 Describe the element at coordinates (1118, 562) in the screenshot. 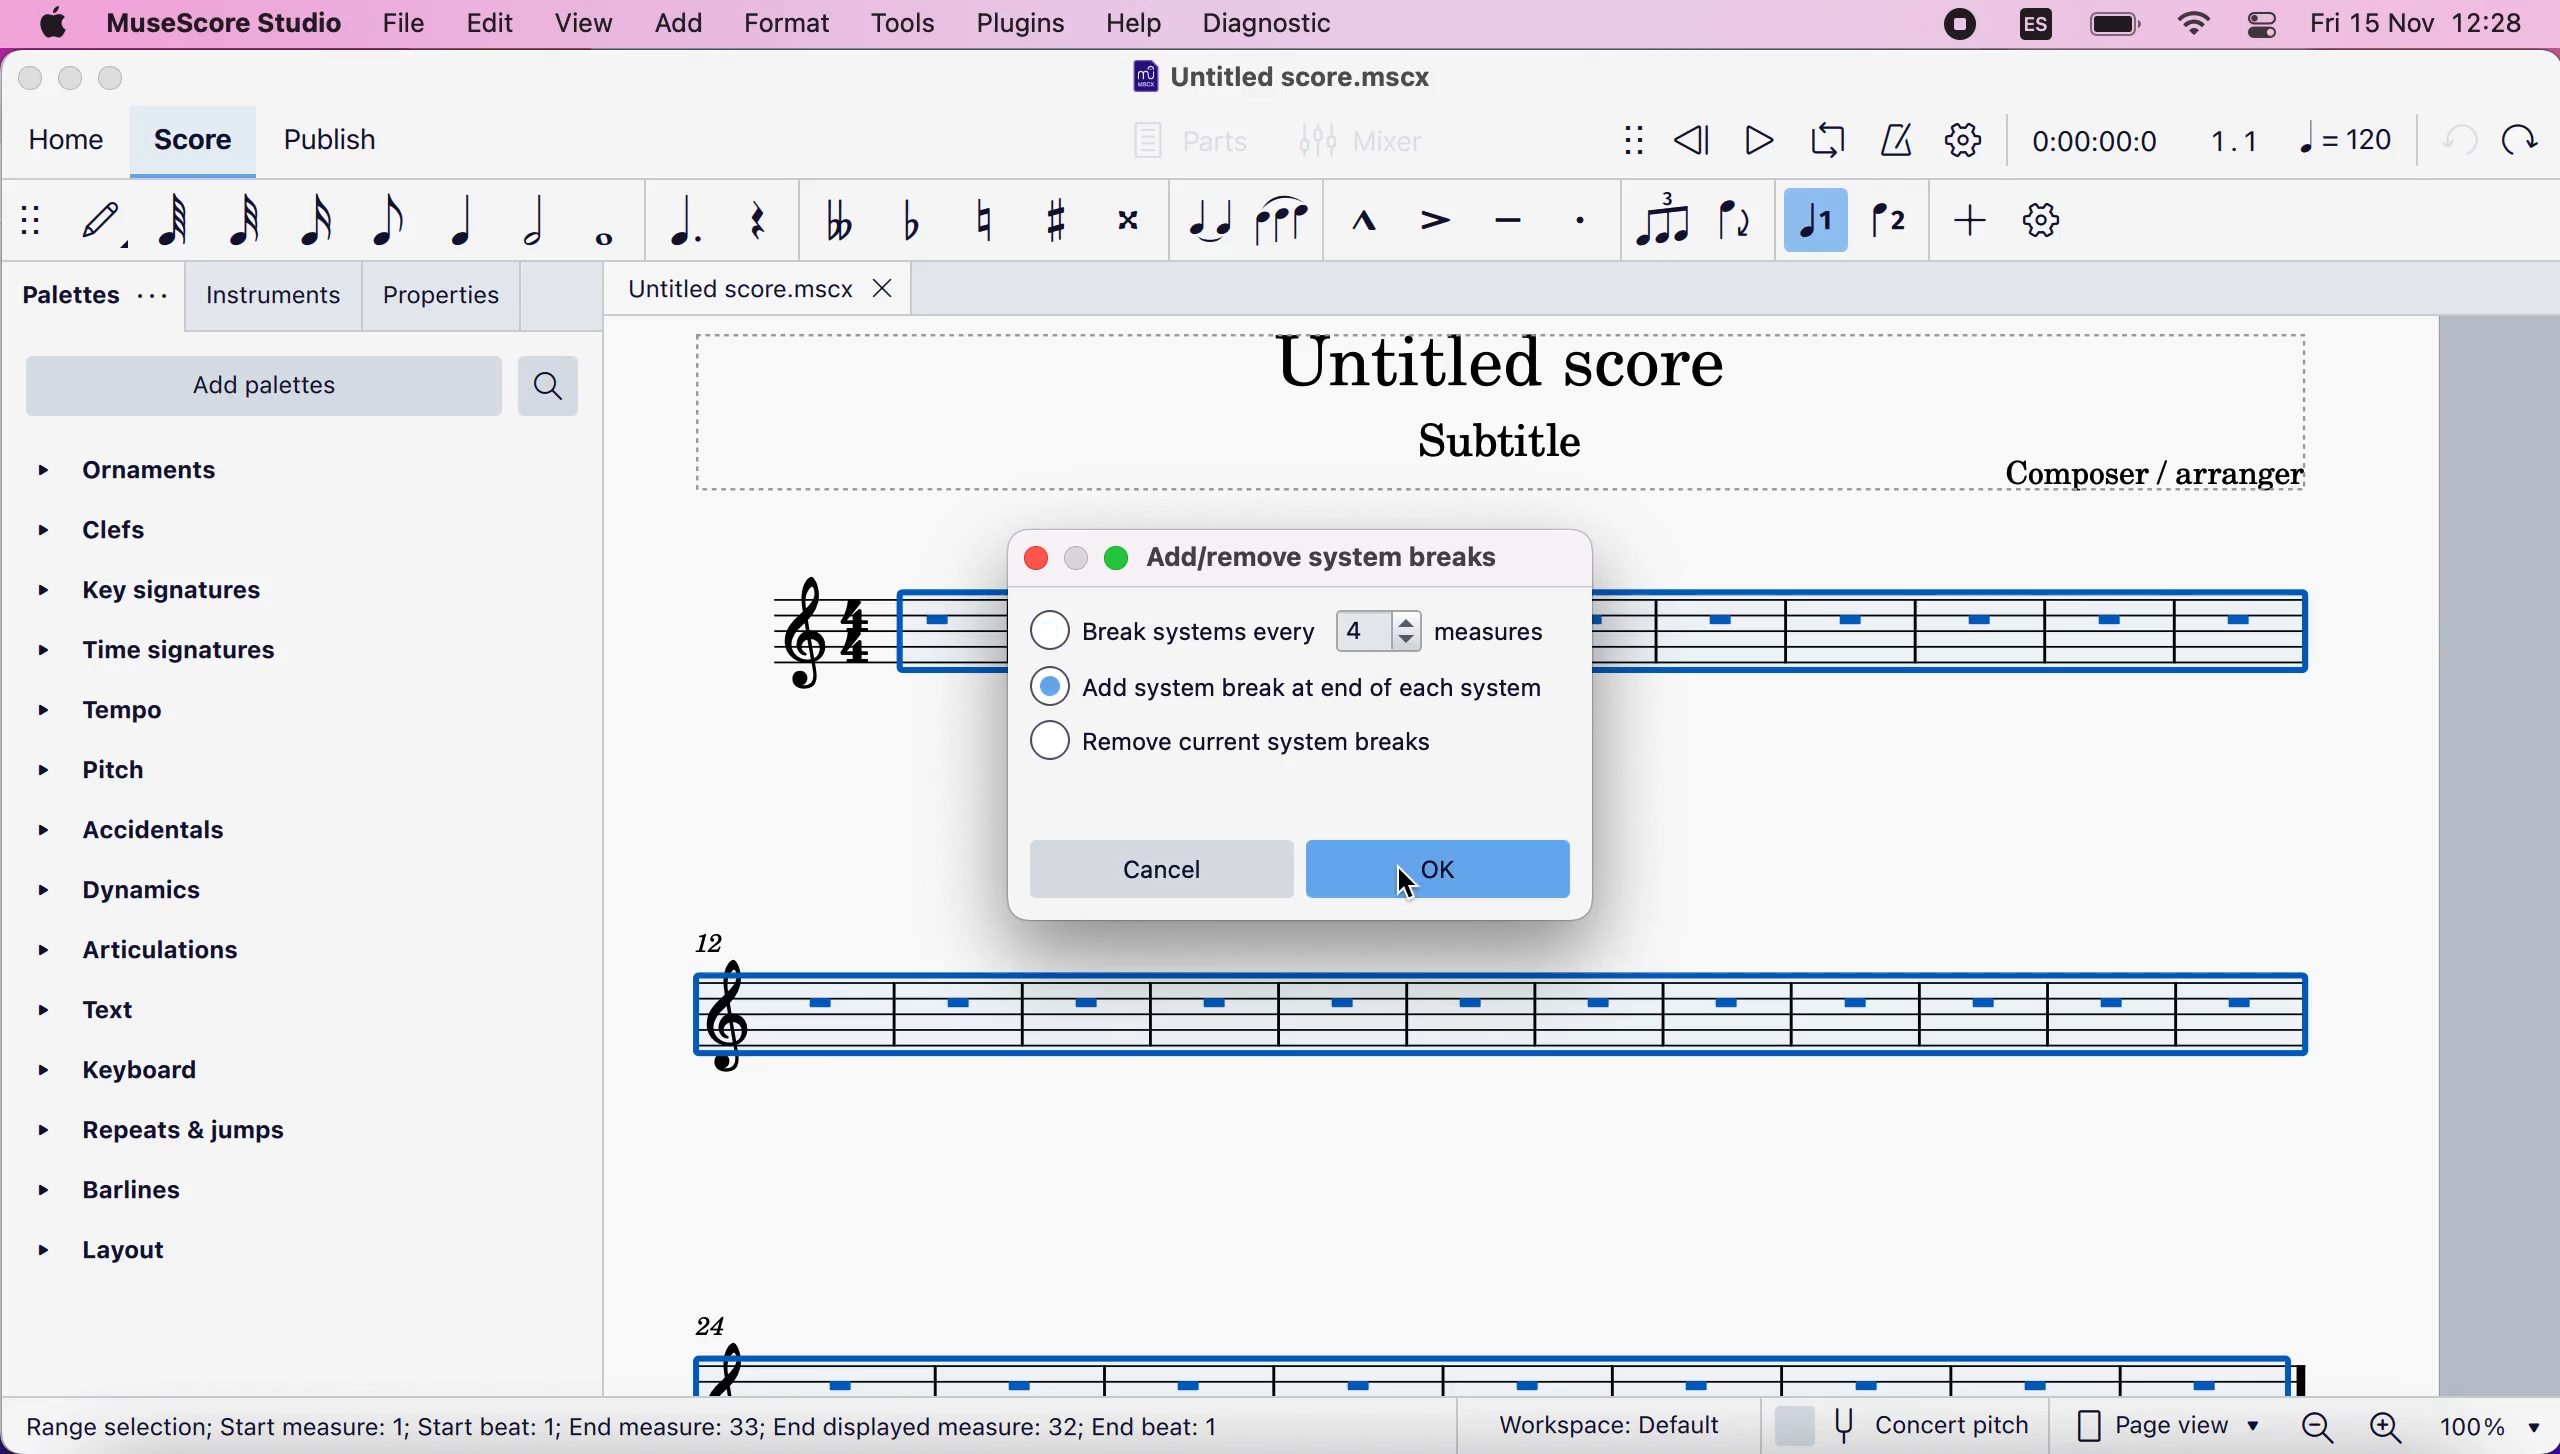

I see `maximize` at that location.